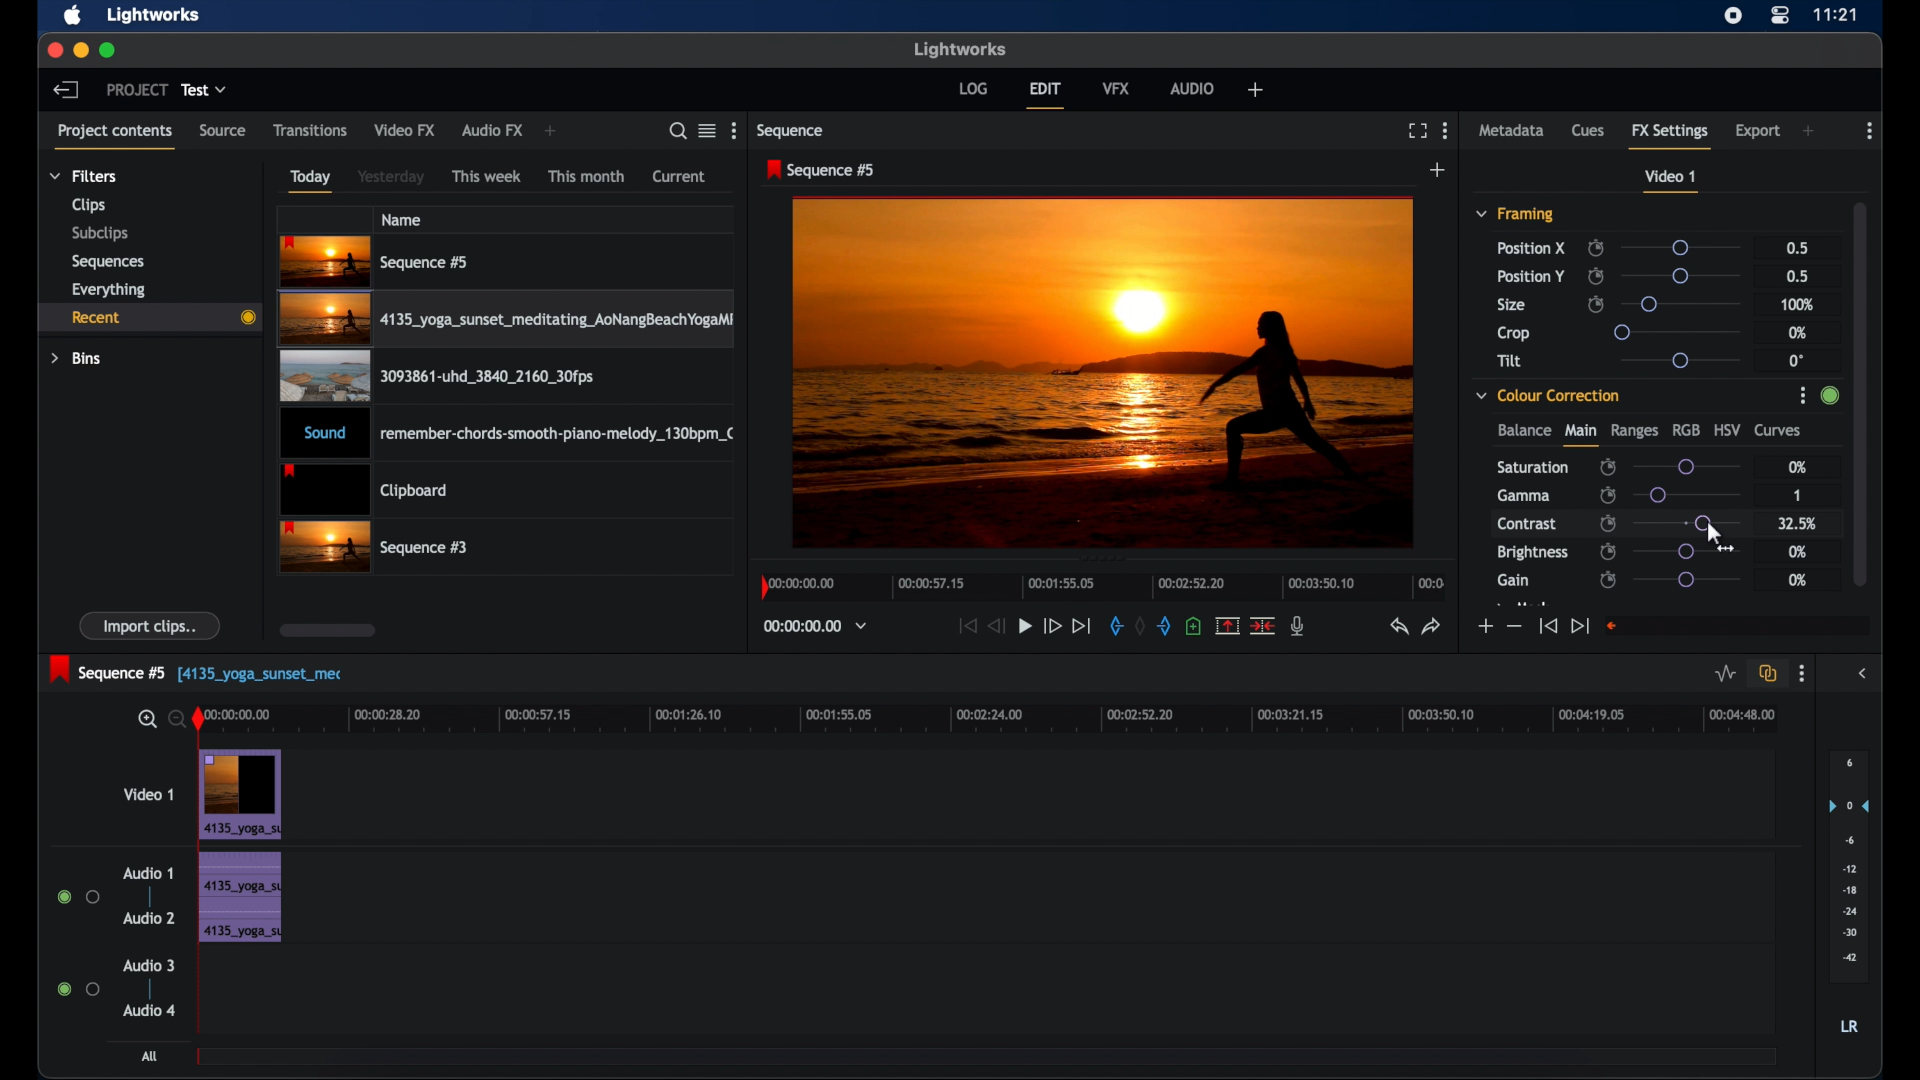 This screenshot has height=1080, width=1920. Describe the element at coordinates (1682, 276) in the screenshot. I see `slider` at that location.